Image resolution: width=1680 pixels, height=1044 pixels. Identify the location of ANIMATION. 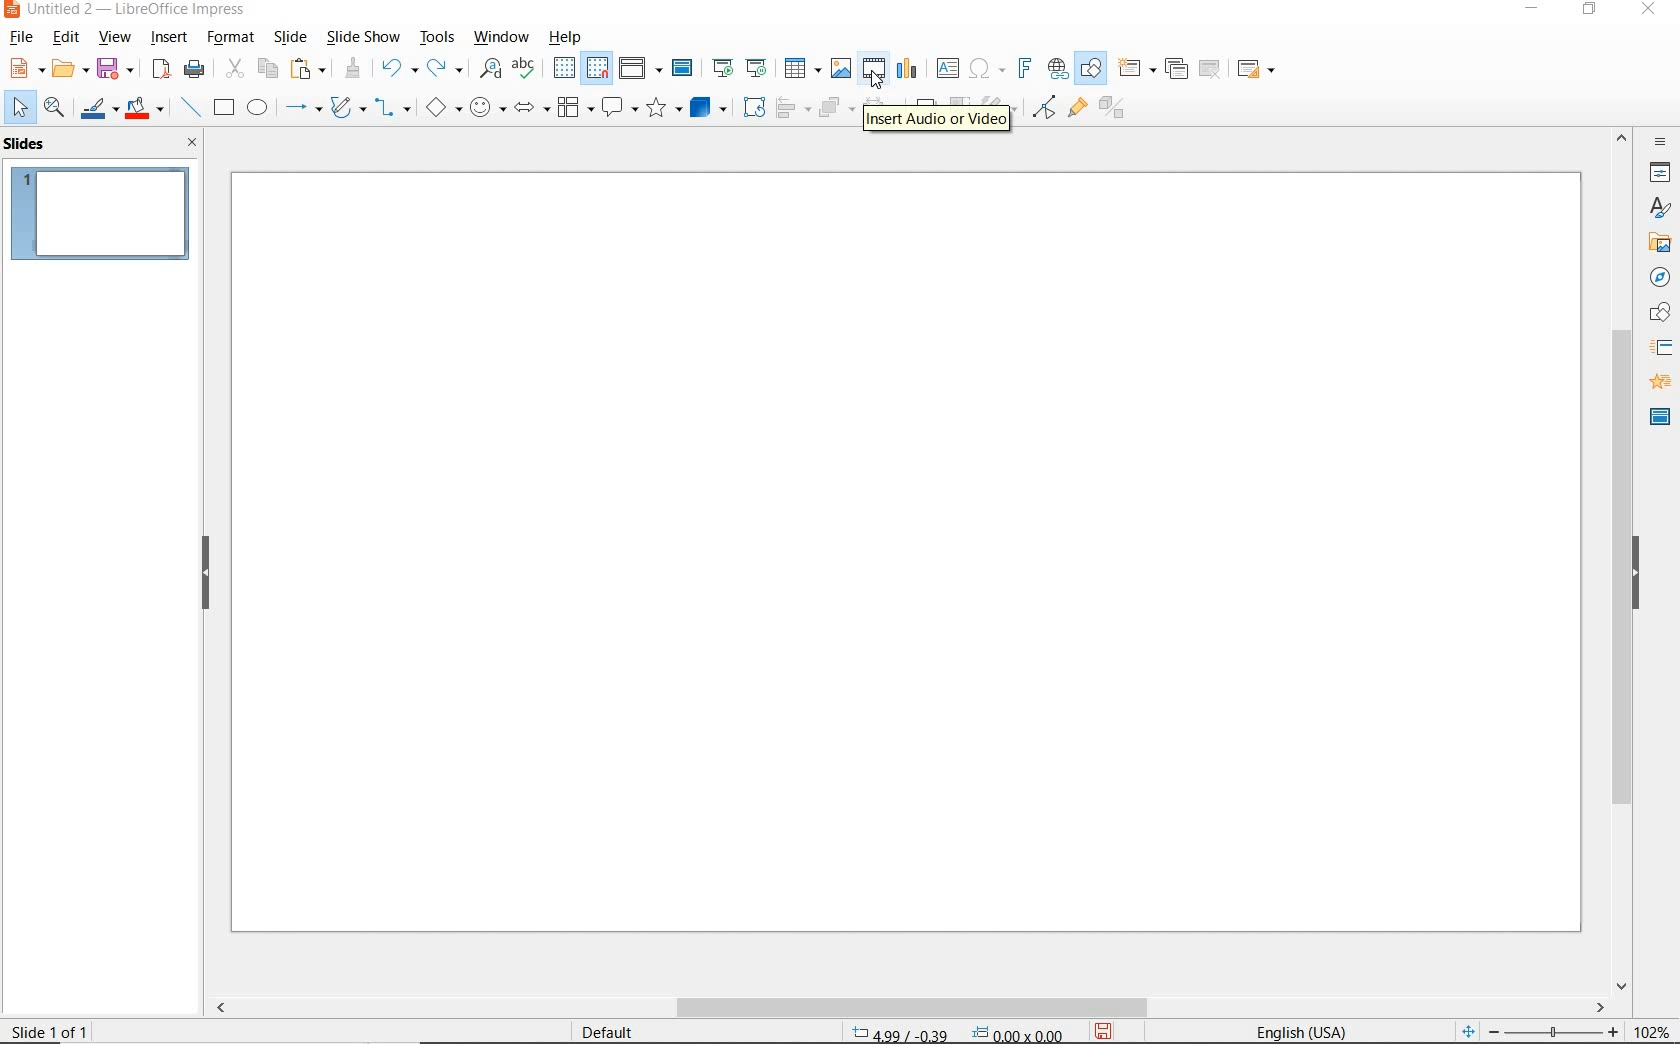
(1659, 383).